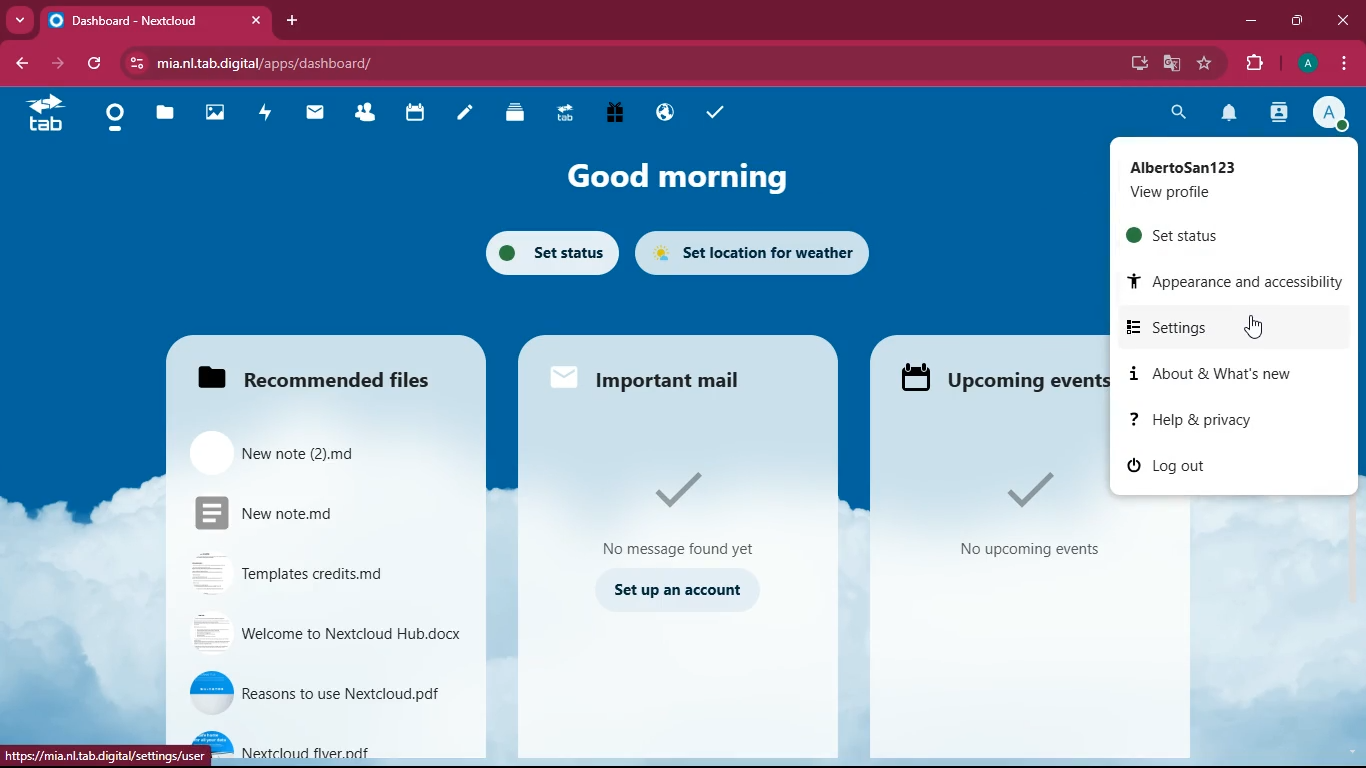  What do you see at coordinates (681, 491) in the screenshot?
I see `Tick` at bounding box center [681, 491].